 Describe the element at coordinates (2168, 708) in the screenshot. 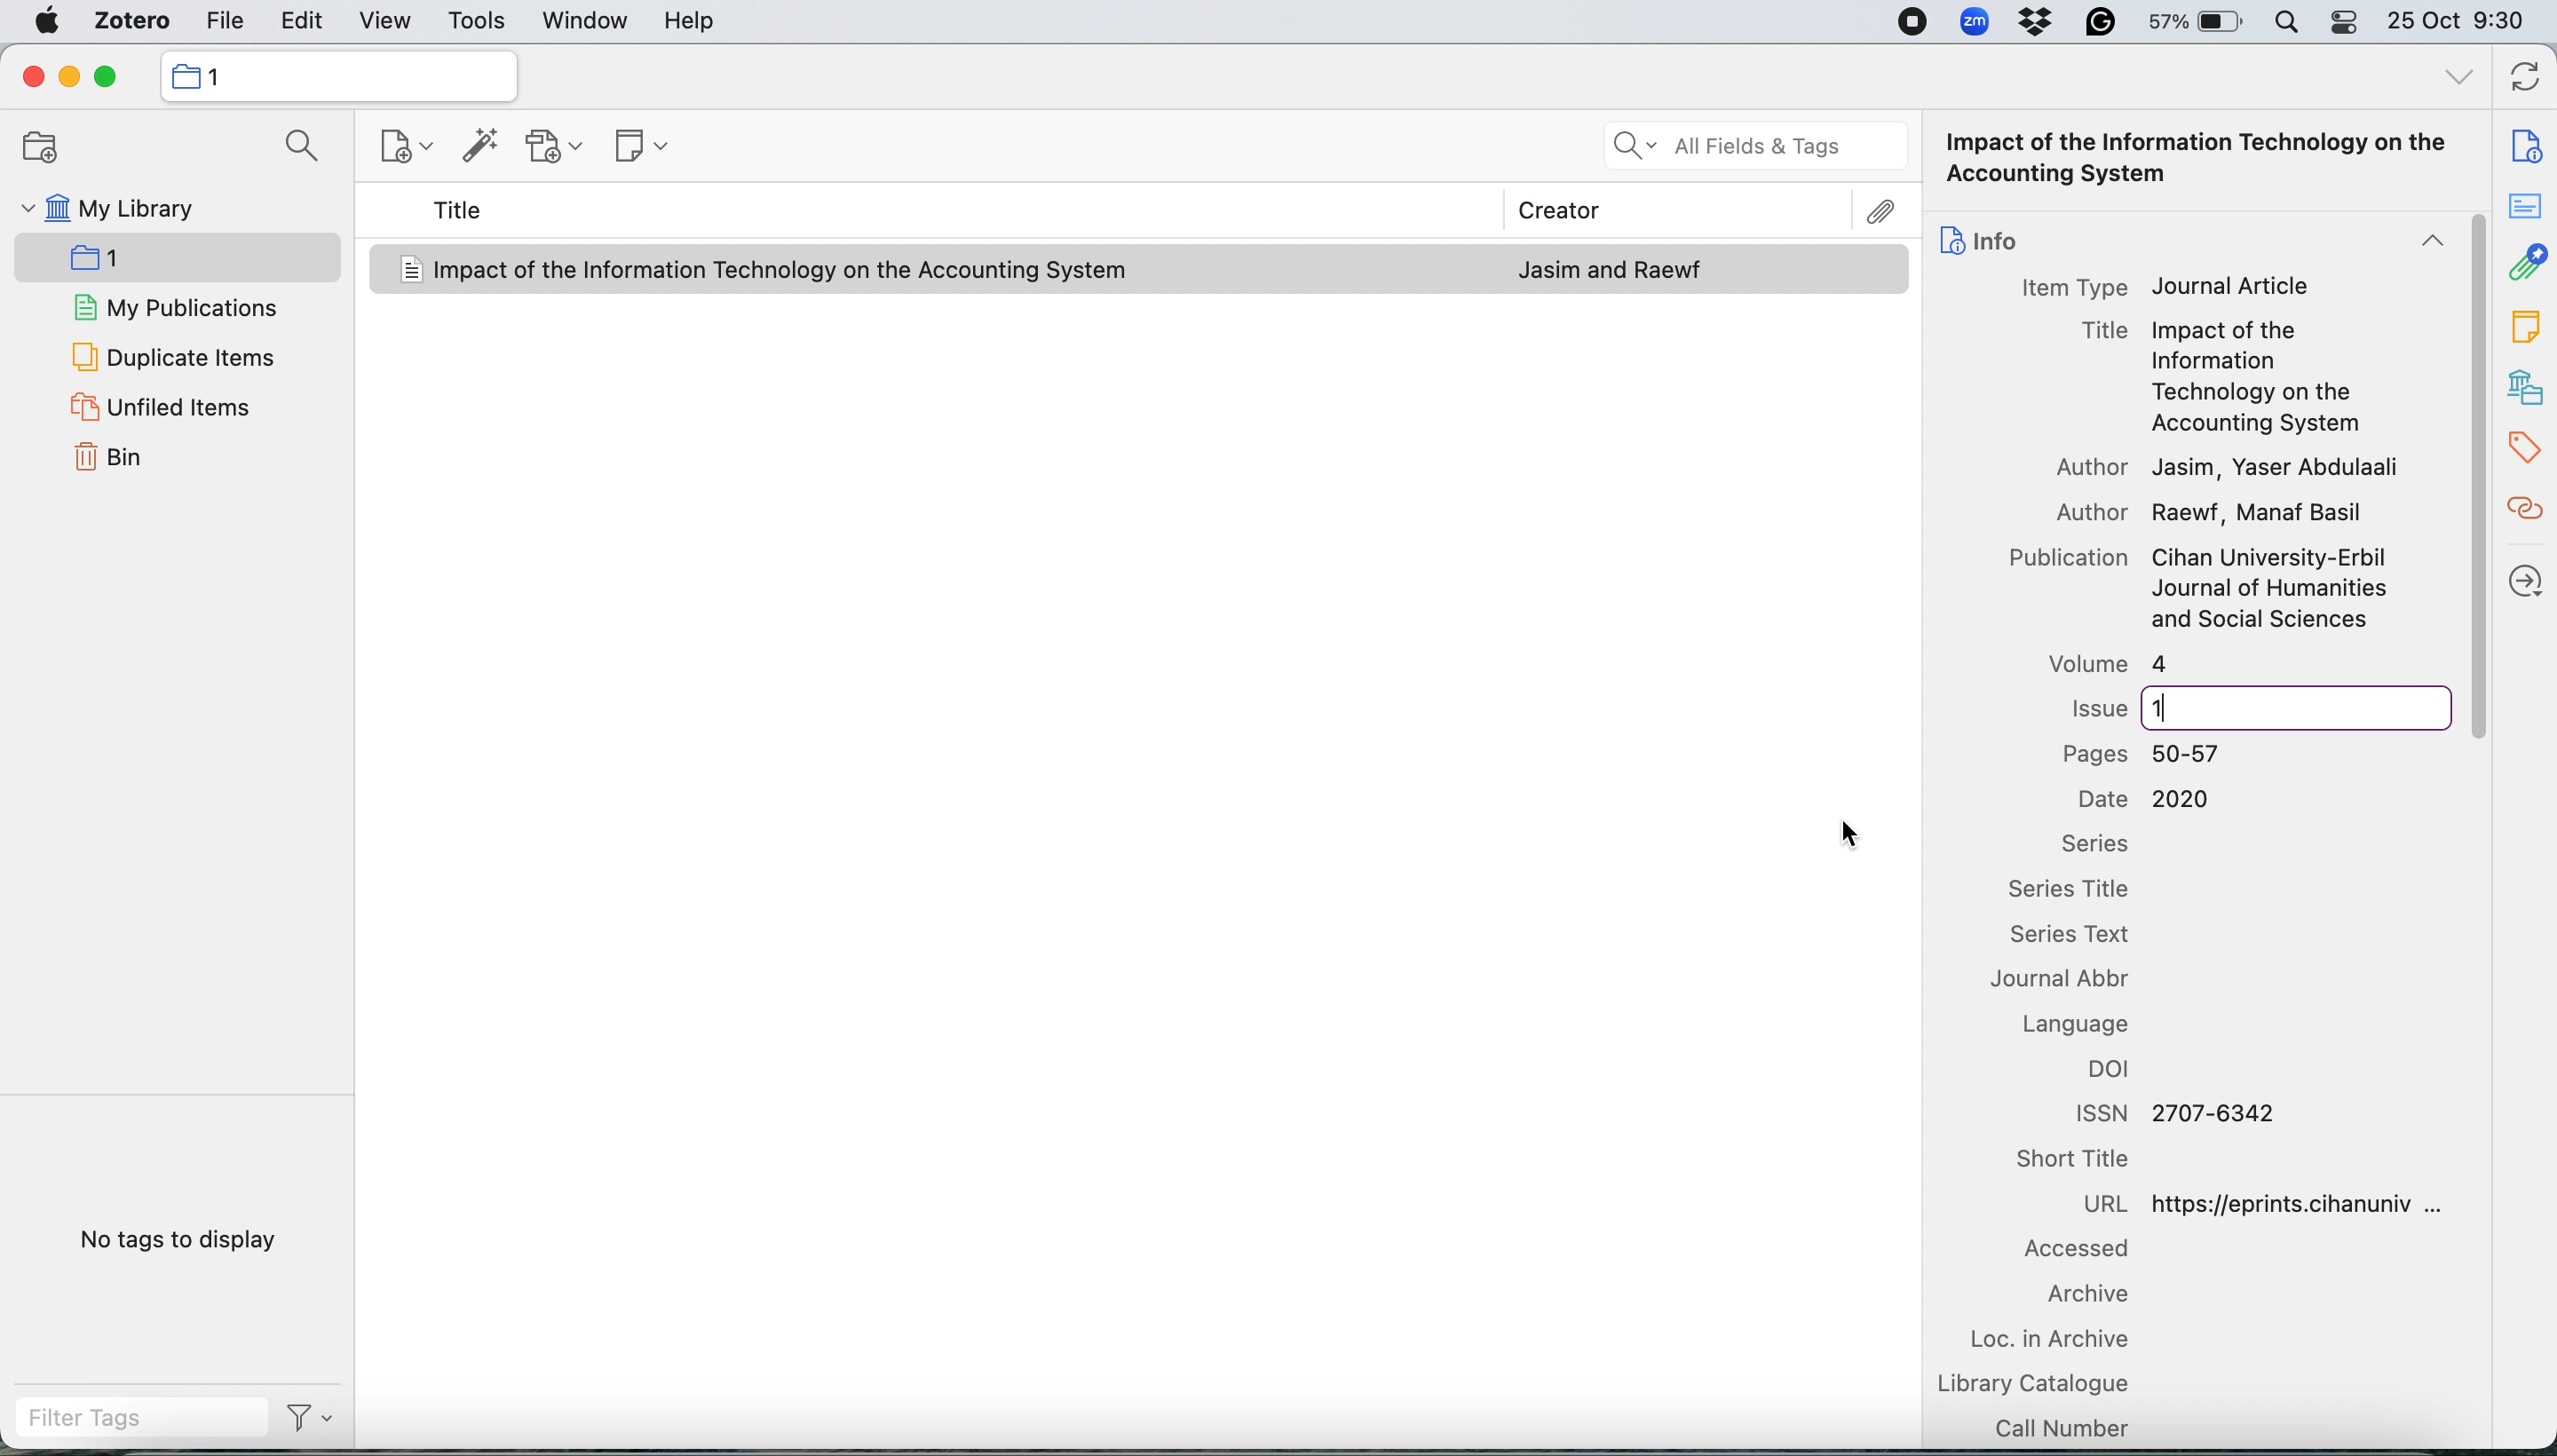

I see `edited metadata` at that location.